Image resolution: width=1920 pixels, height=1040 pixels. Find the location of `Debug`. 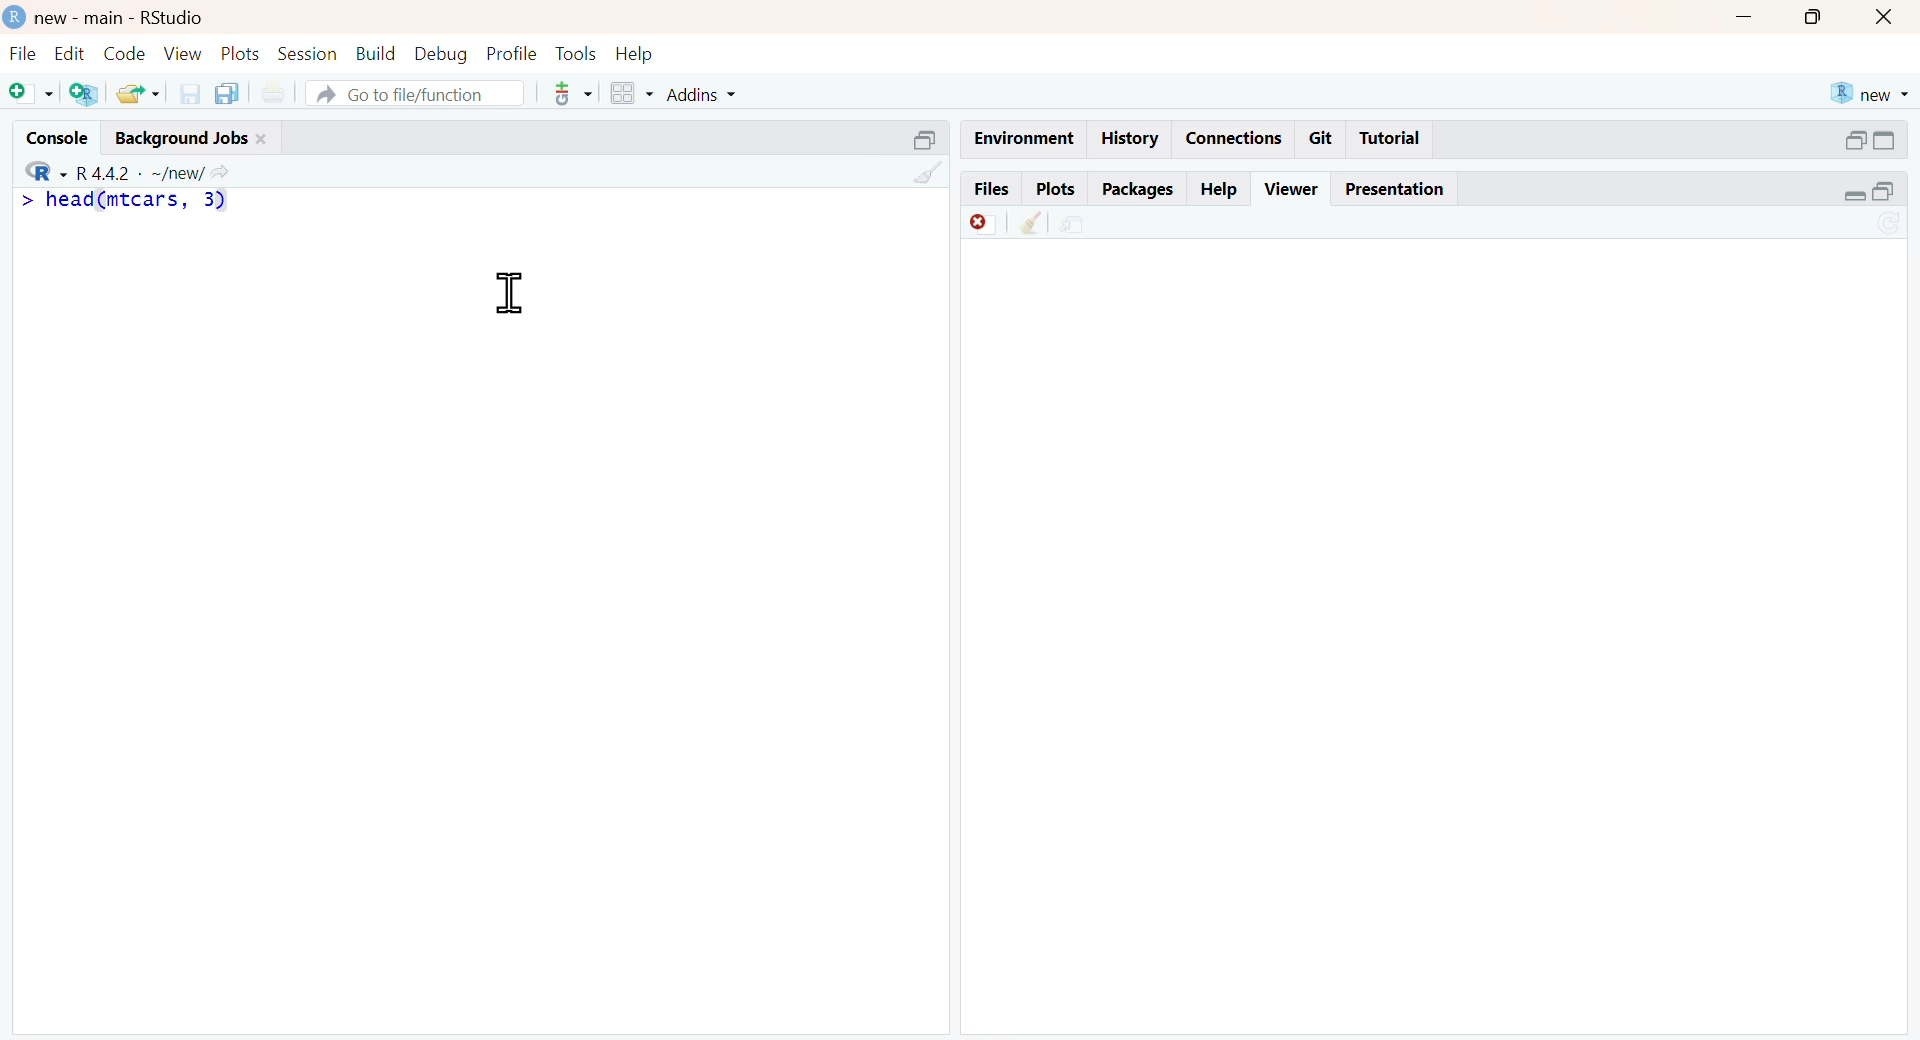

Debug is located at coordinates (439, 54).